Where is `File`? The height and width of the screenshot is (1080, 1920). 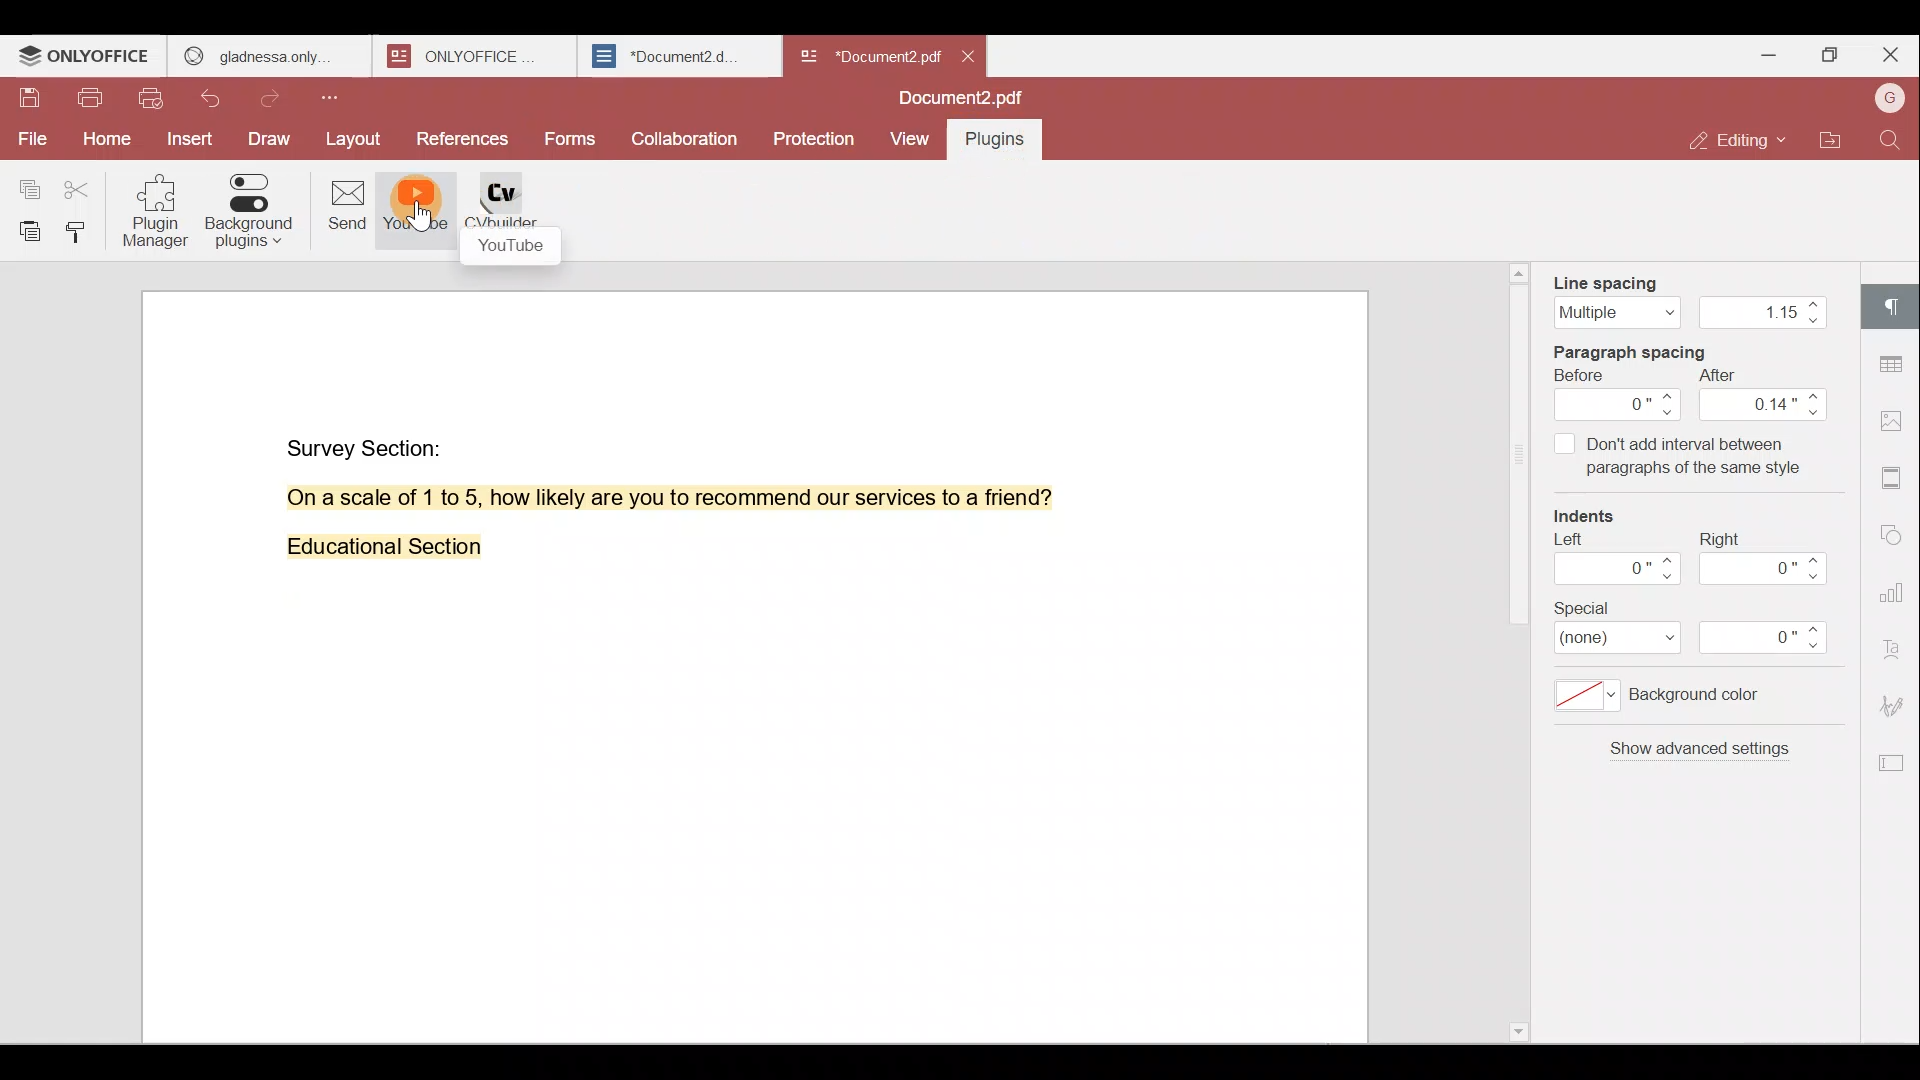 File is located at coordinates (30, 139).